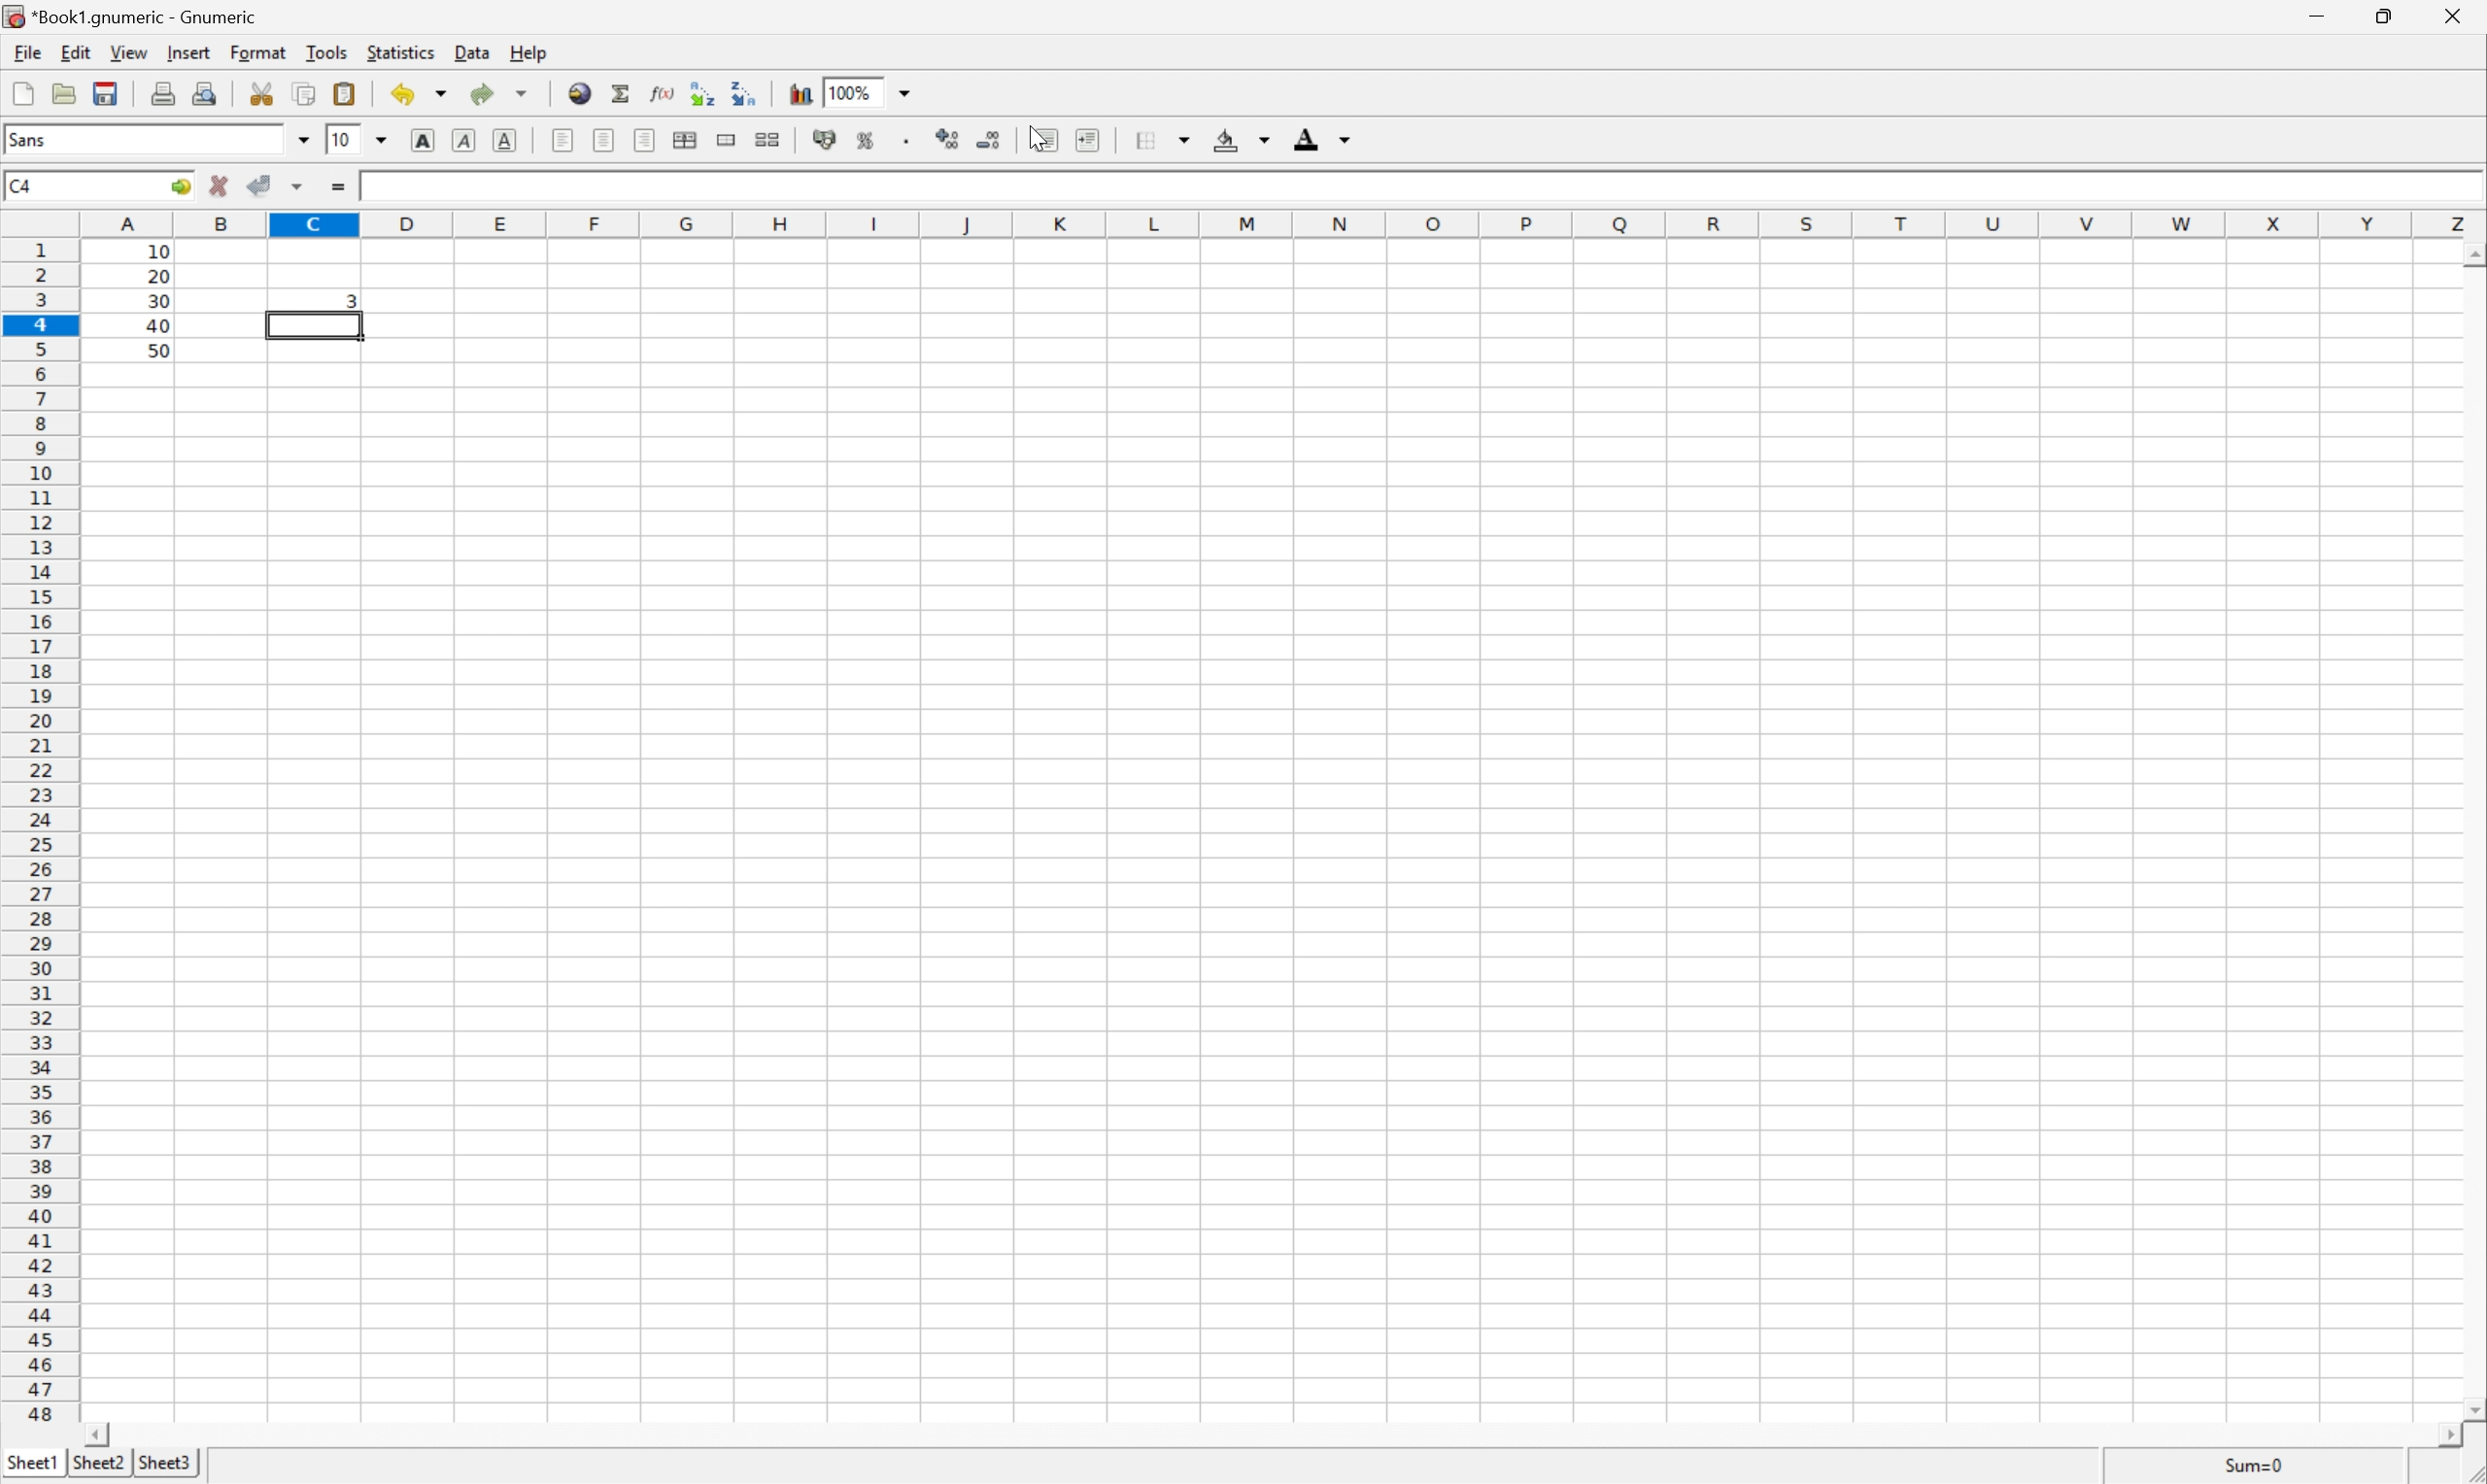 This screenshot has height=1484, width=2487. I want to click on center horizontally, so click(602, 138).